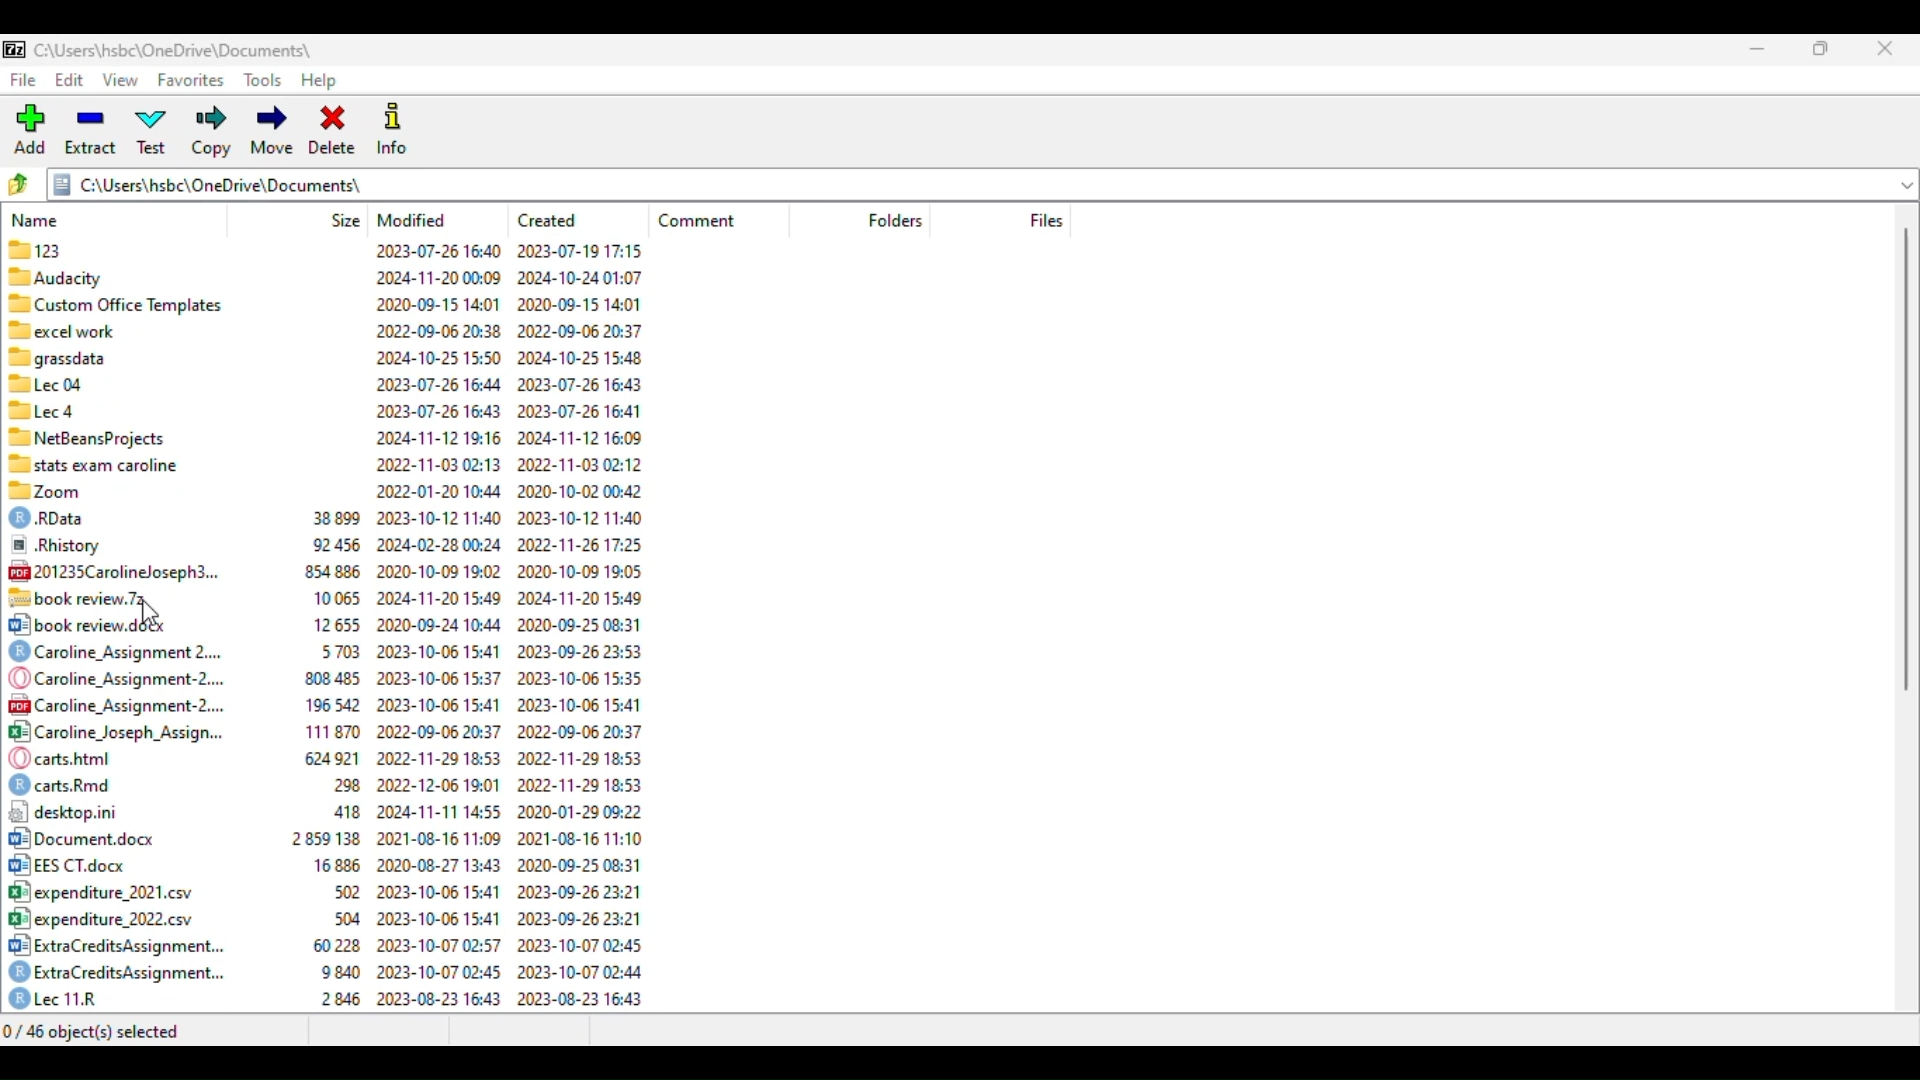 The width and height of the screenshot is (1920, 1080). What do you see at coordinates (271, 133) in the screenshot?
I see `move` at bounding box center [271, 133].